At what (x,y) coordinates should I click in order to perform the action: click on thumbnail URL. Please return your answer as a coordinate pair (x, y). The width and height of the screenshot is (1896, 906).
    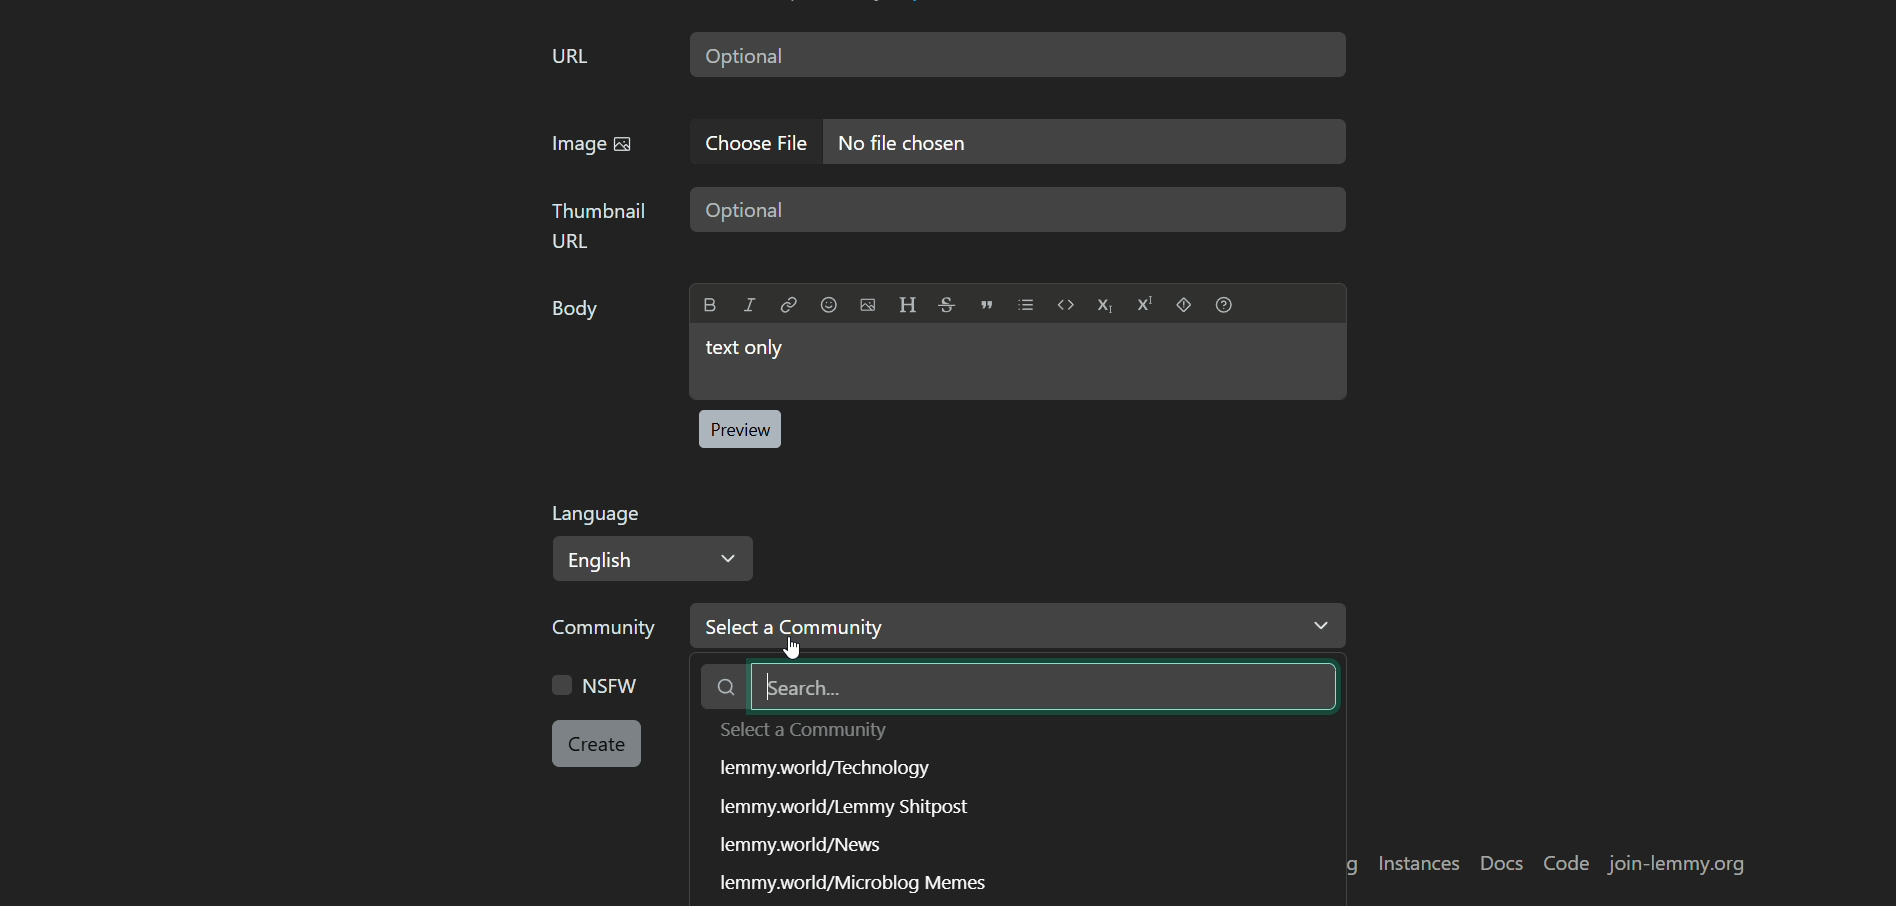
    Looking at the image, I should click on (600, 225).